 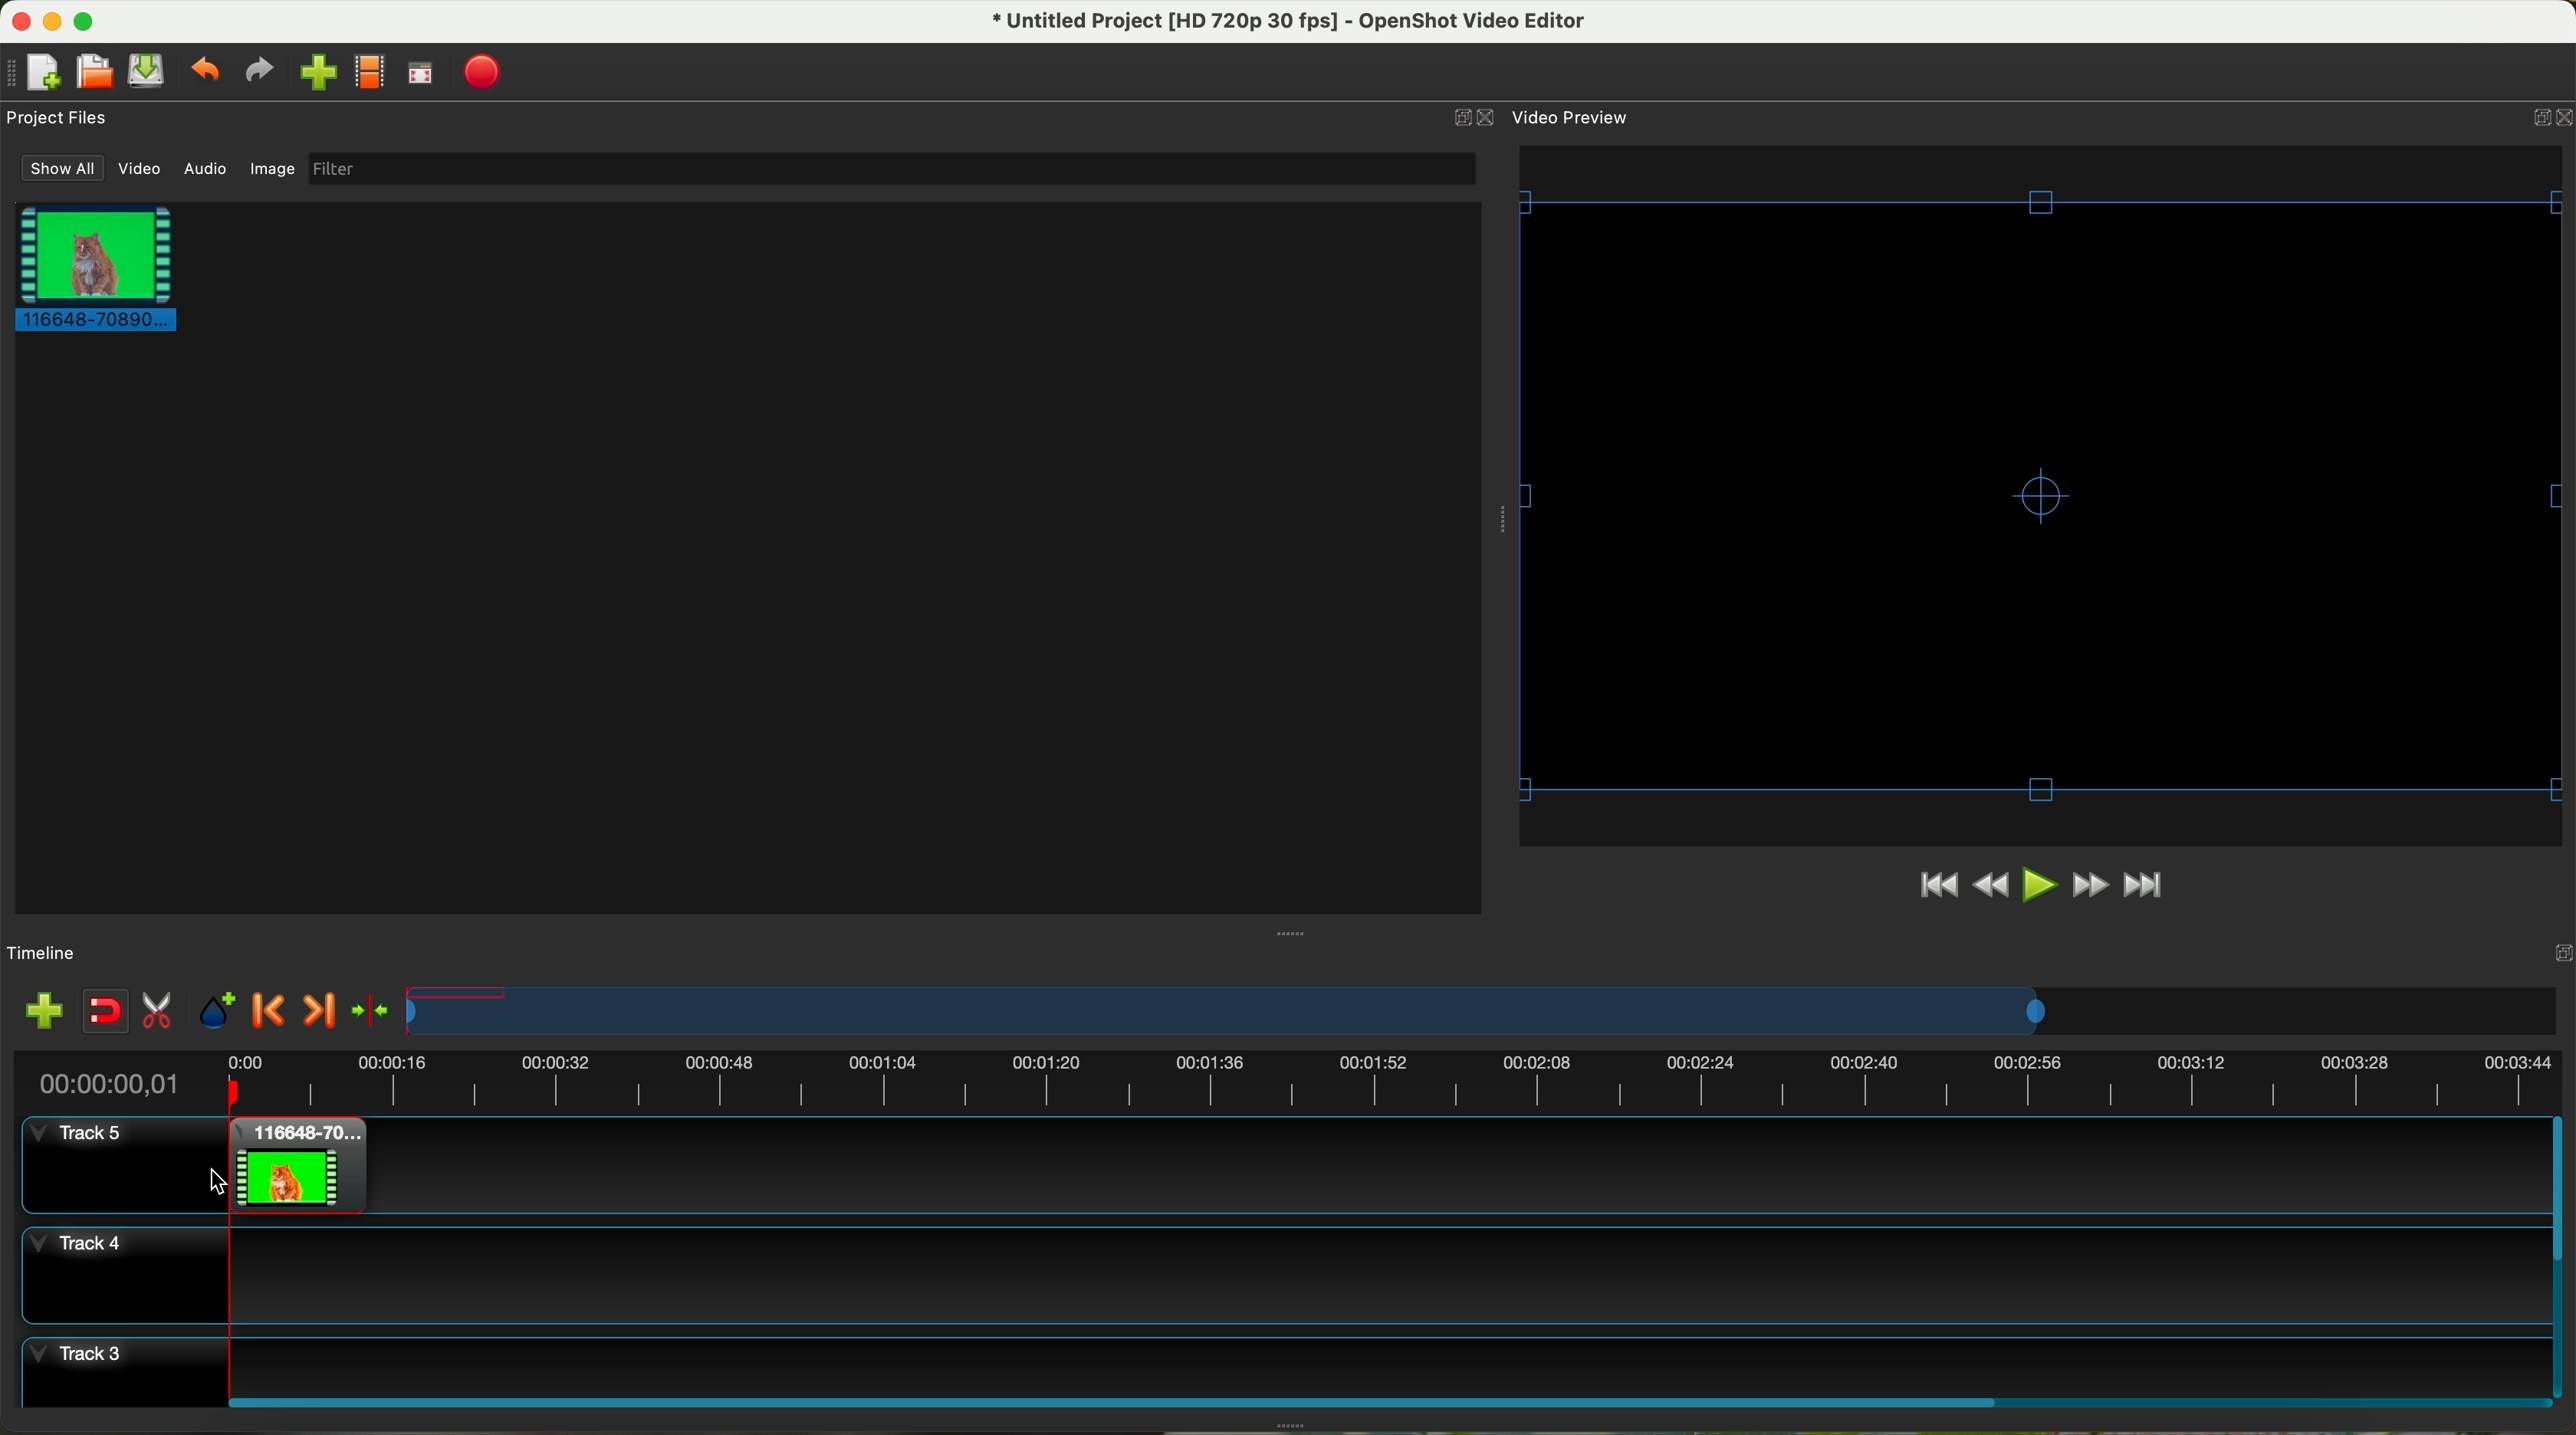 I want to click on timeline, so click(x=43, y=954).